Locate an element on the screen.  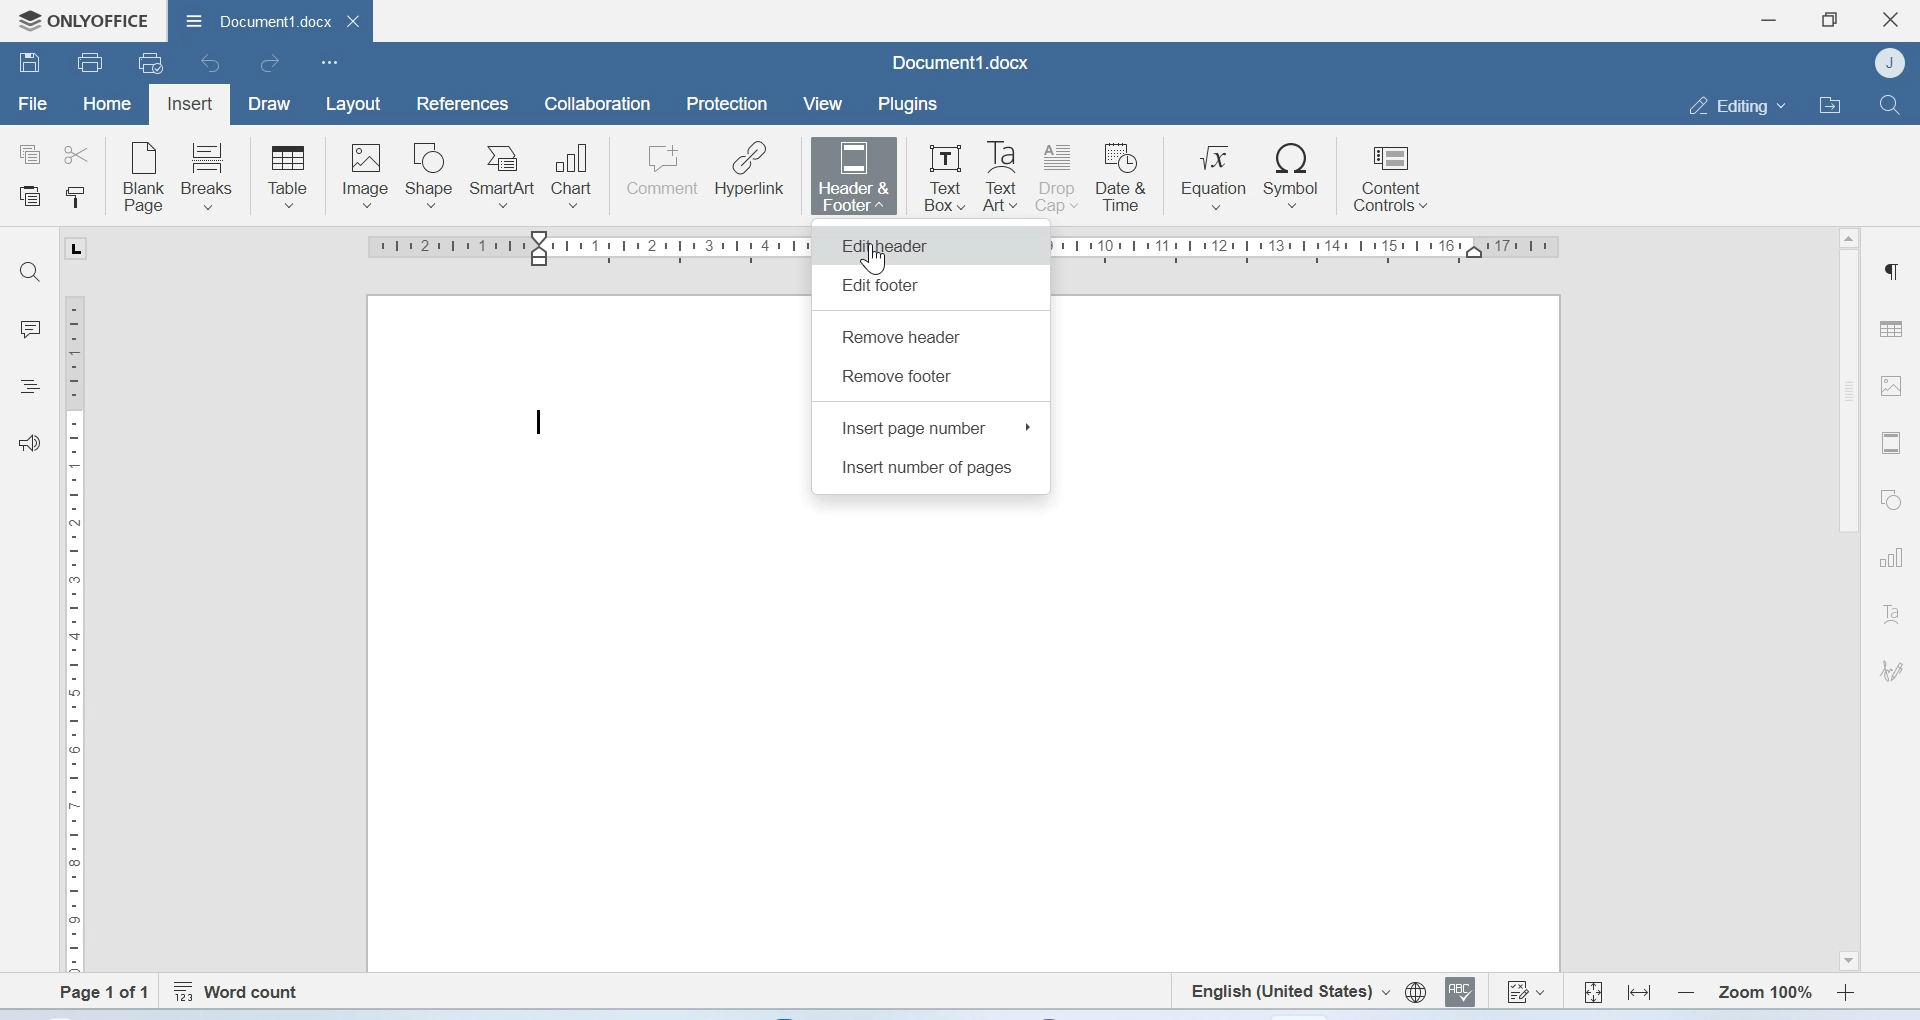
Account is located at coordinates (1890, 64).